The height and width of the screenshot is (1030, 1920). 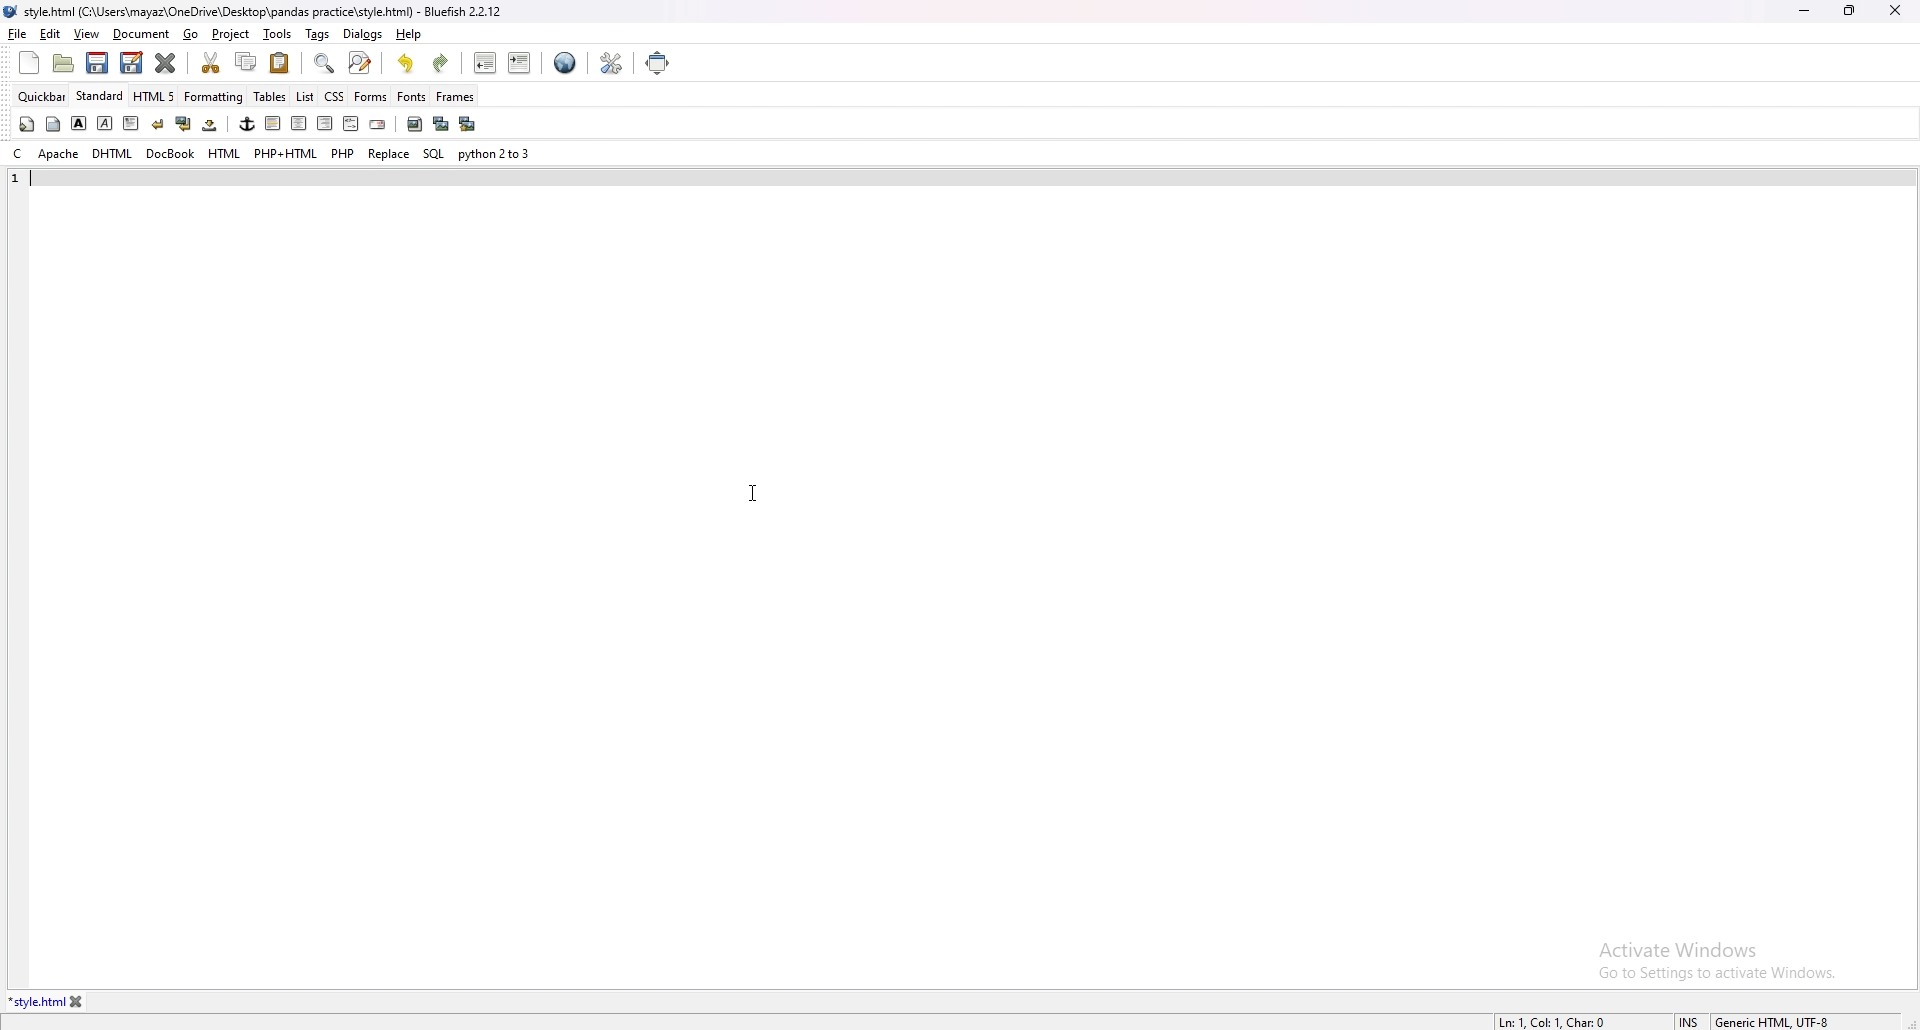 What do you see at coordinates (305, 95) in the screenshot?
I see `list` at bounding box center [305, 95].